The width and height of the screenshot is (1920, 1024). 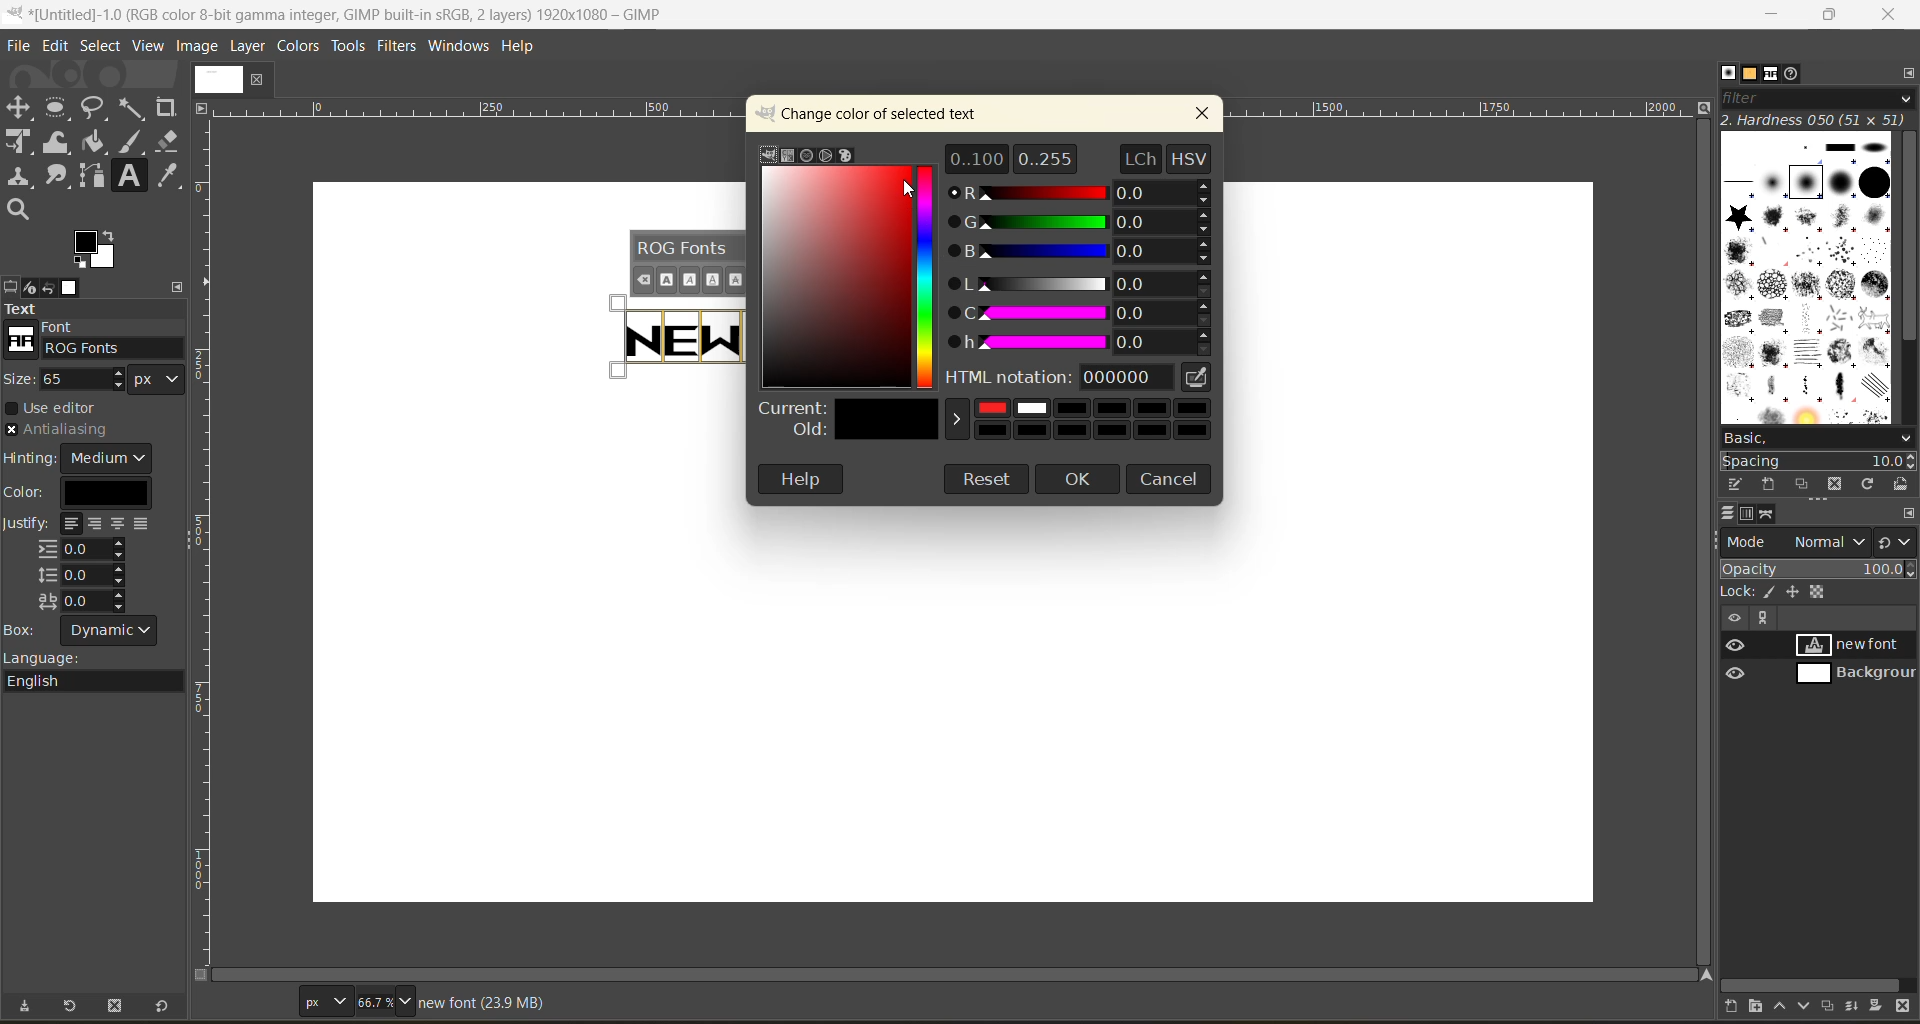 What do you see at coordinates (1750, 73) in the screenshot?
I see `patterns` at bounding box center [1750, 73].